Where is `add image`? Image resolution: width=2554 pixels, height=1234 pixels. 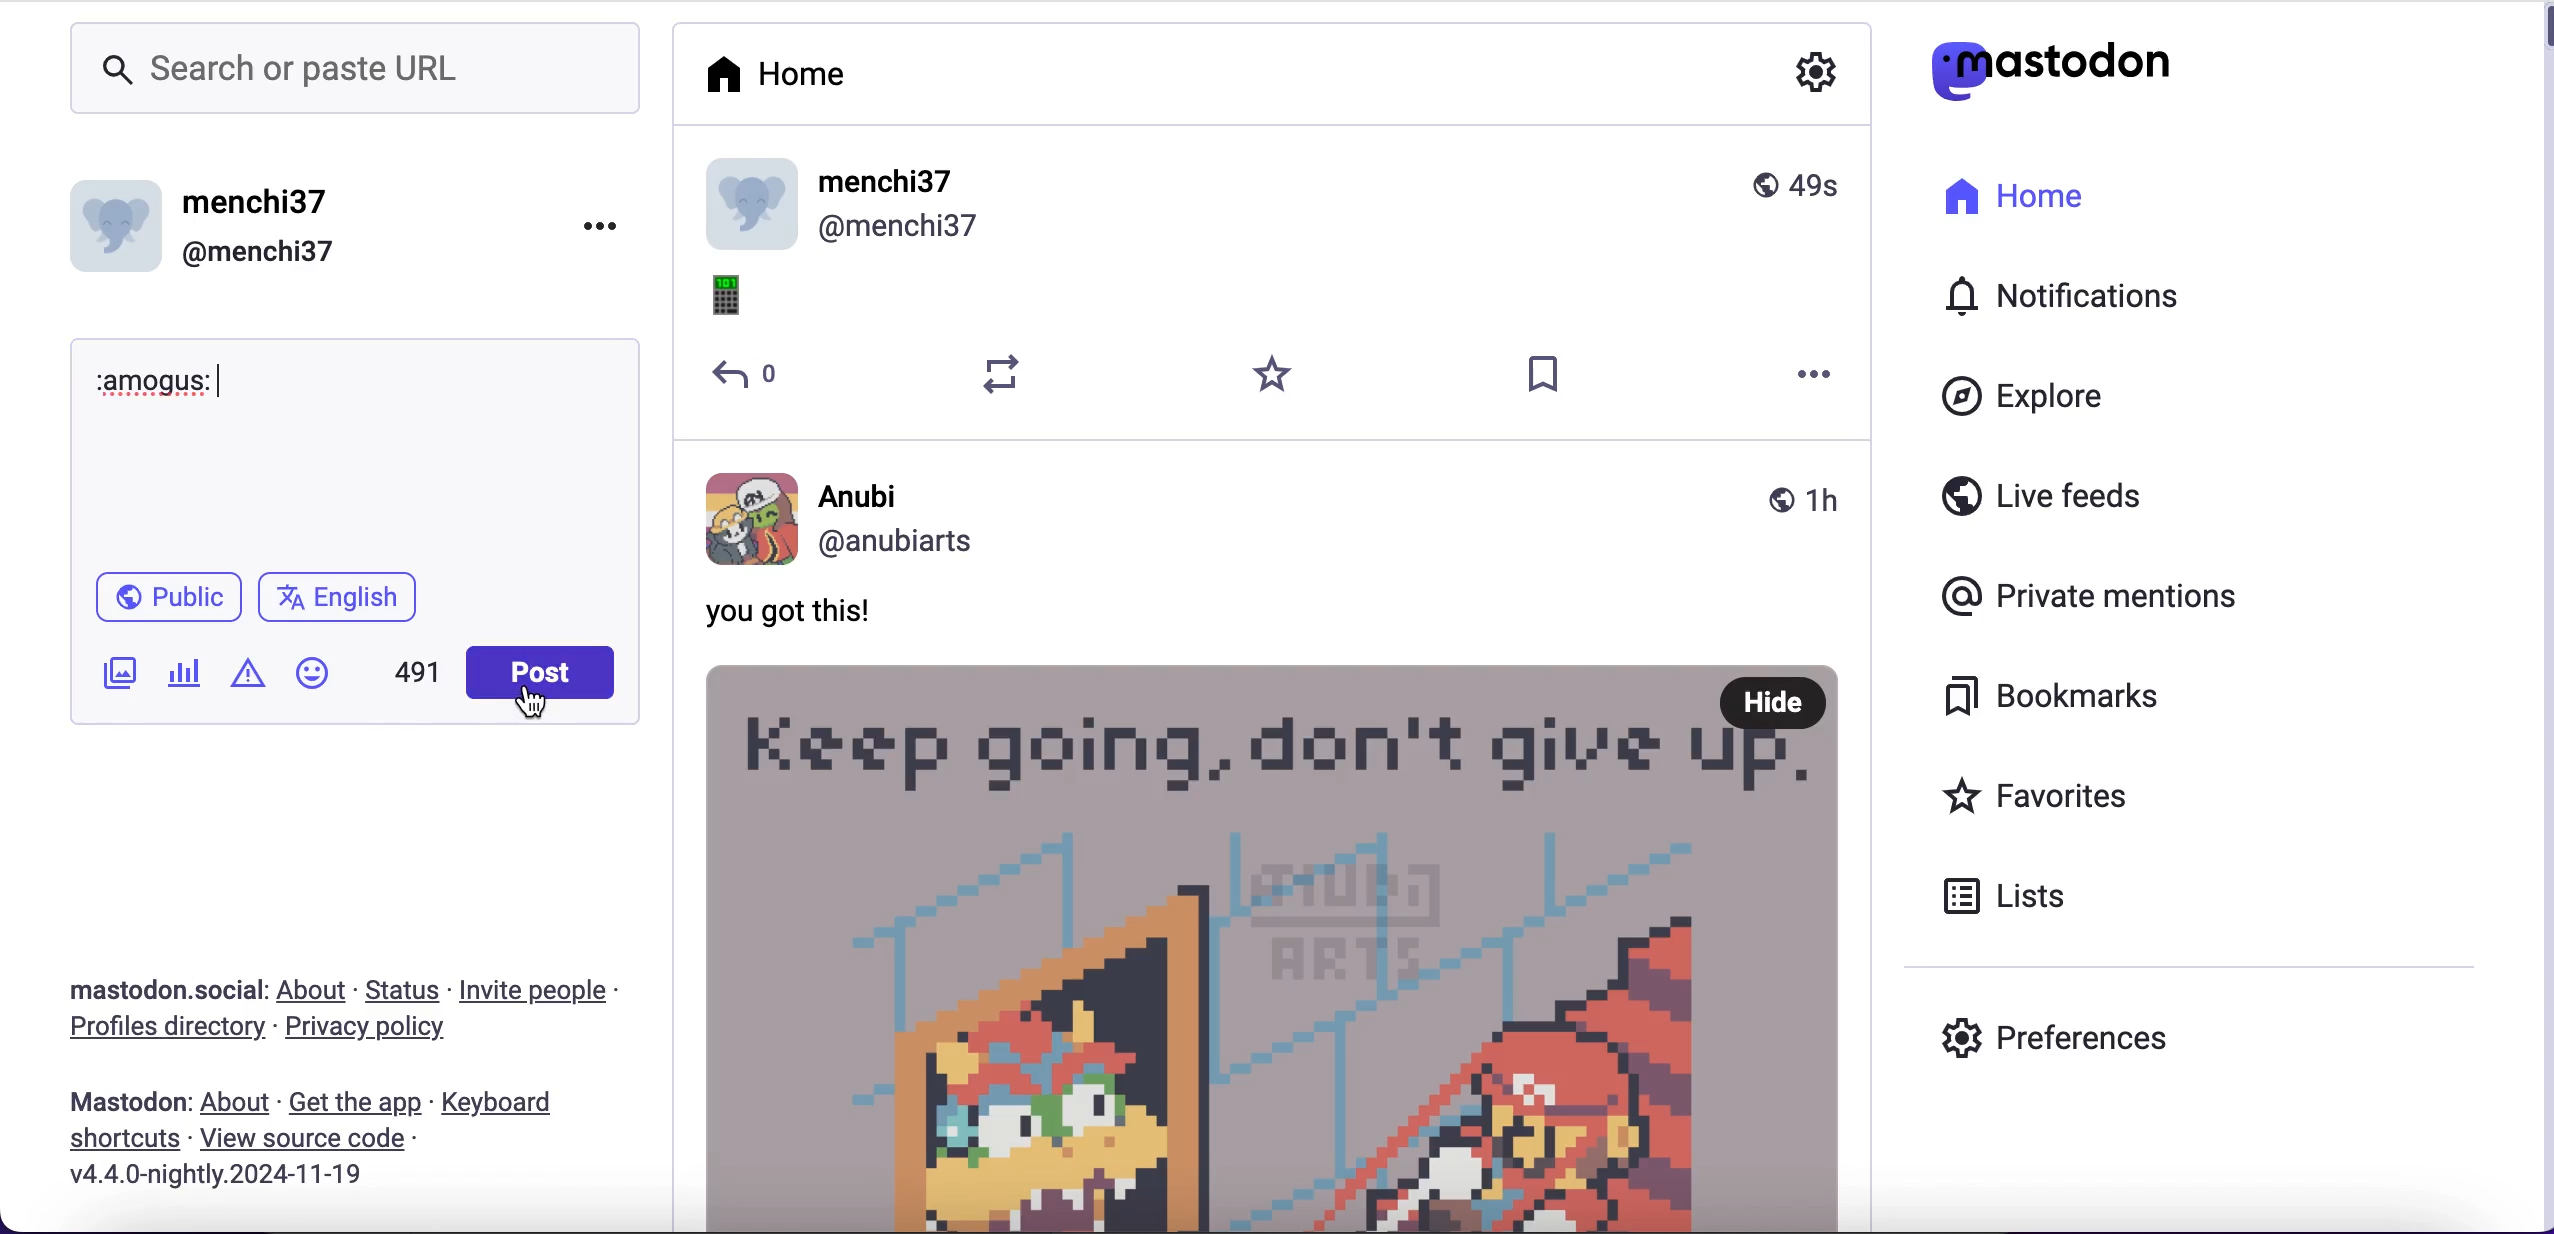 add image is located at coordinates (120, 680).